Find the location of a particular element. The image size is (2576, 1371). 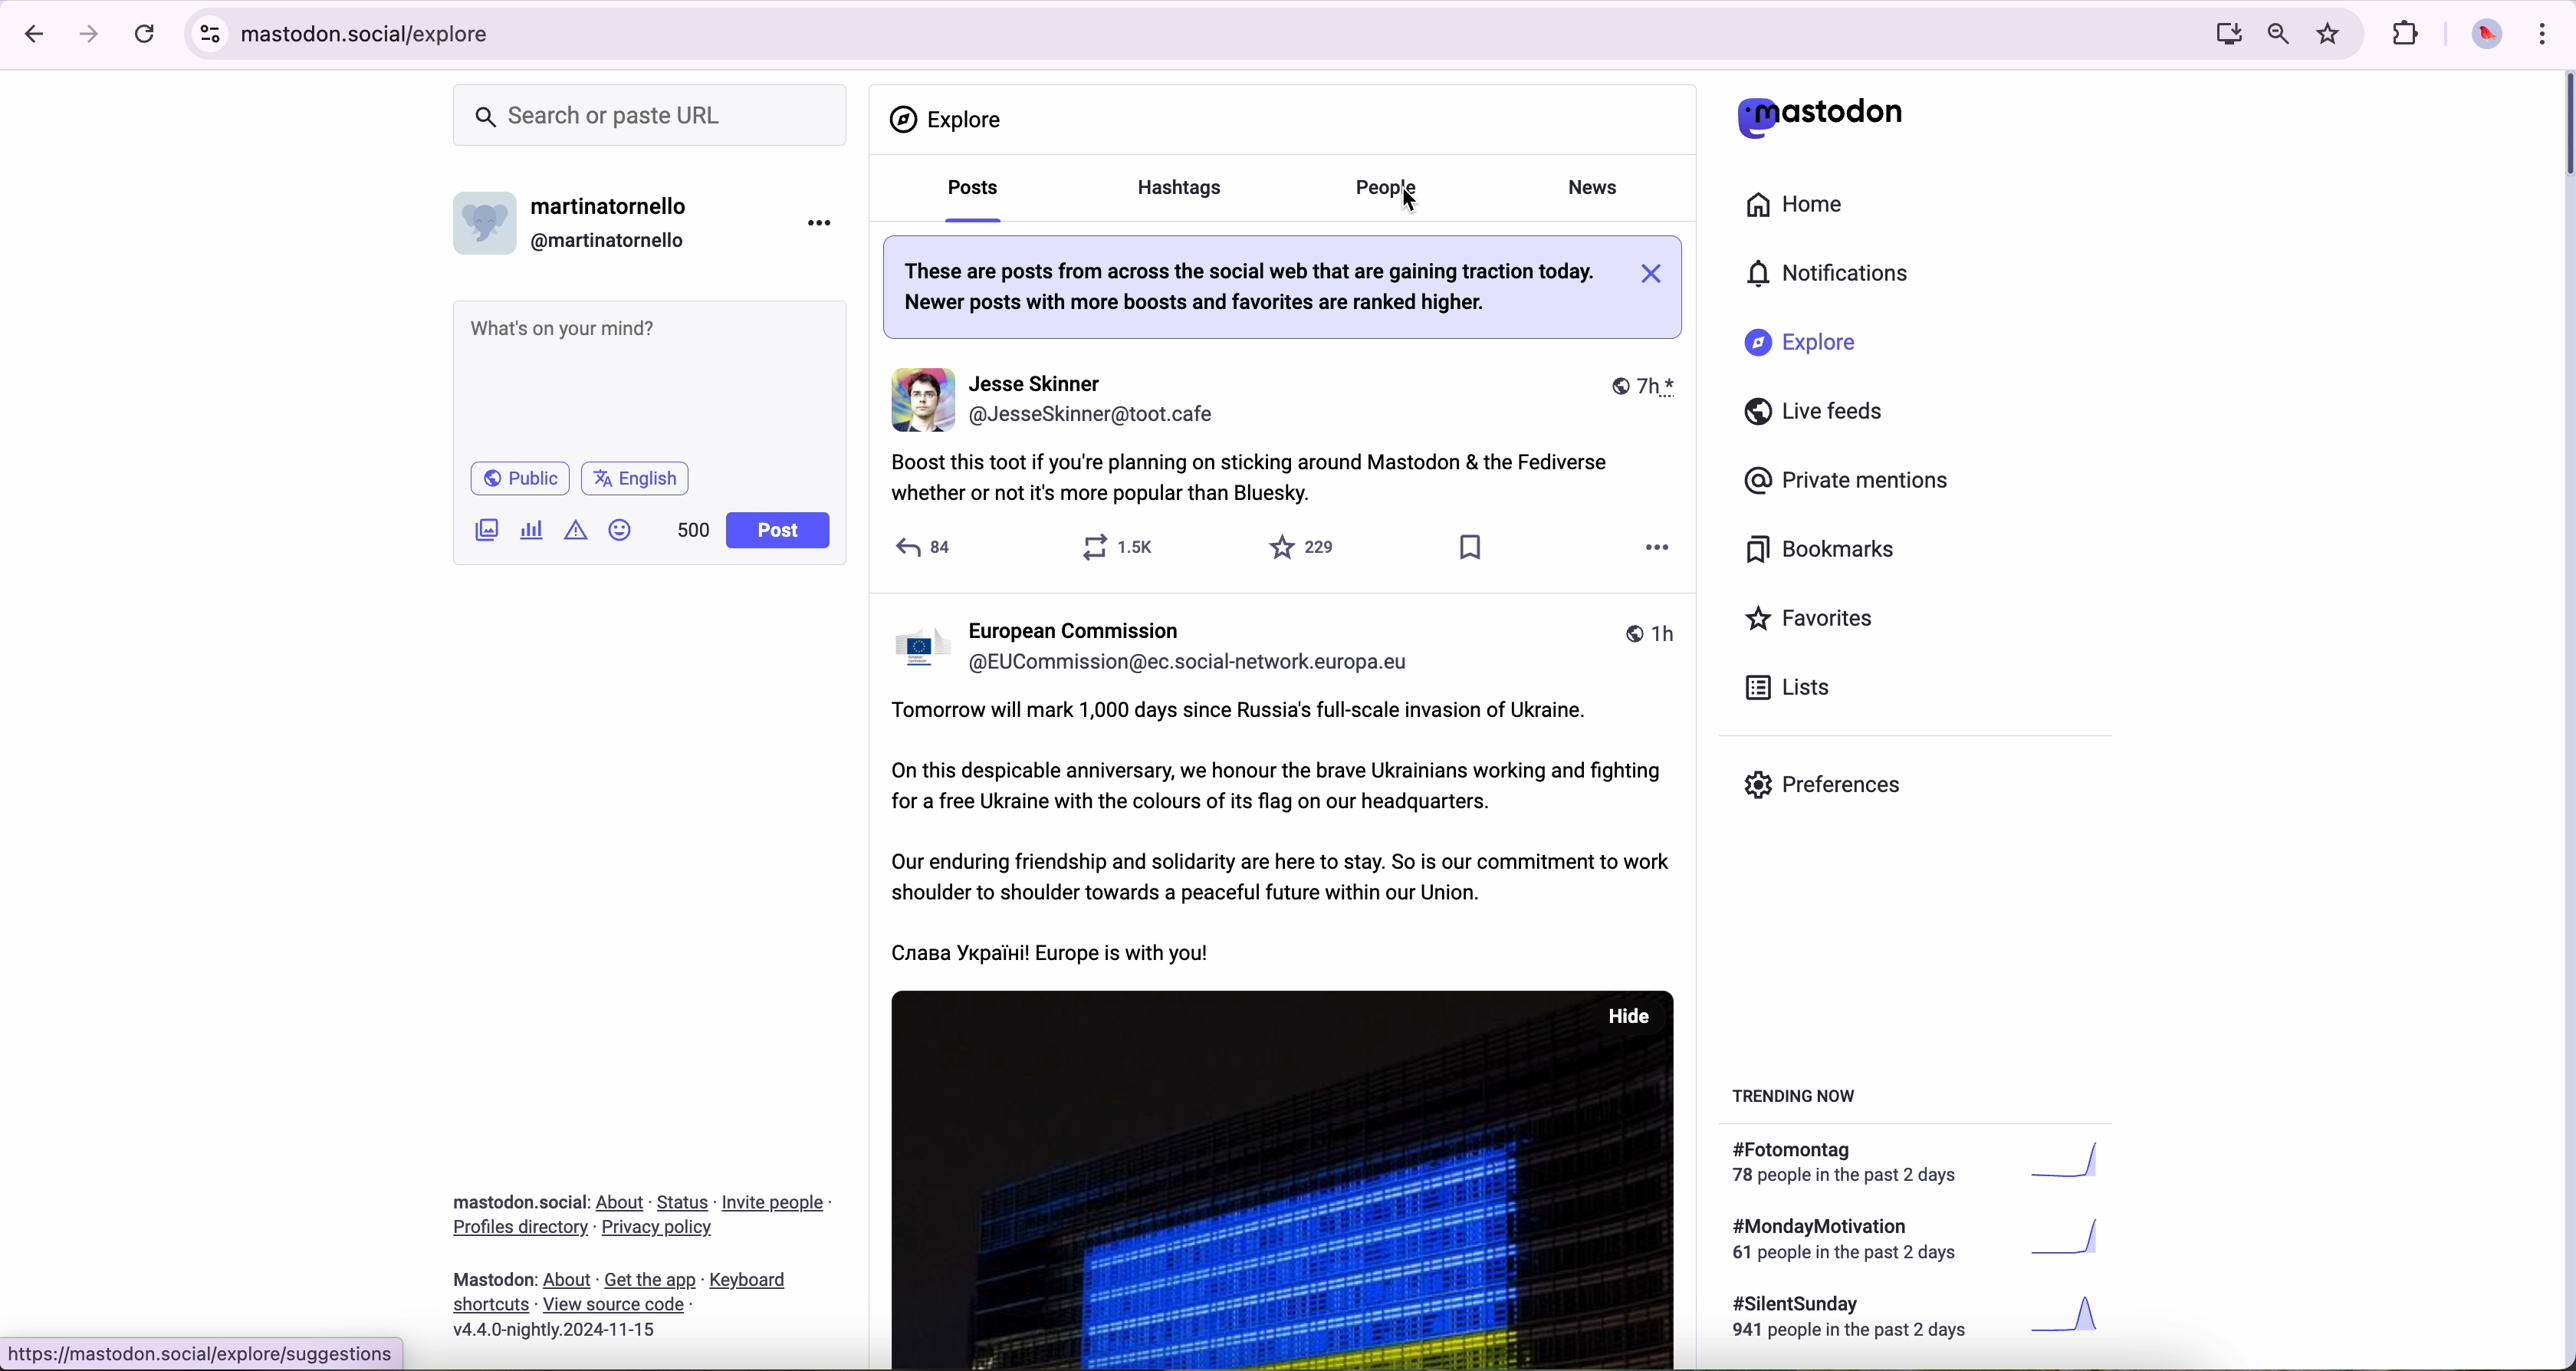

username is located at coordinates (1164, 643).